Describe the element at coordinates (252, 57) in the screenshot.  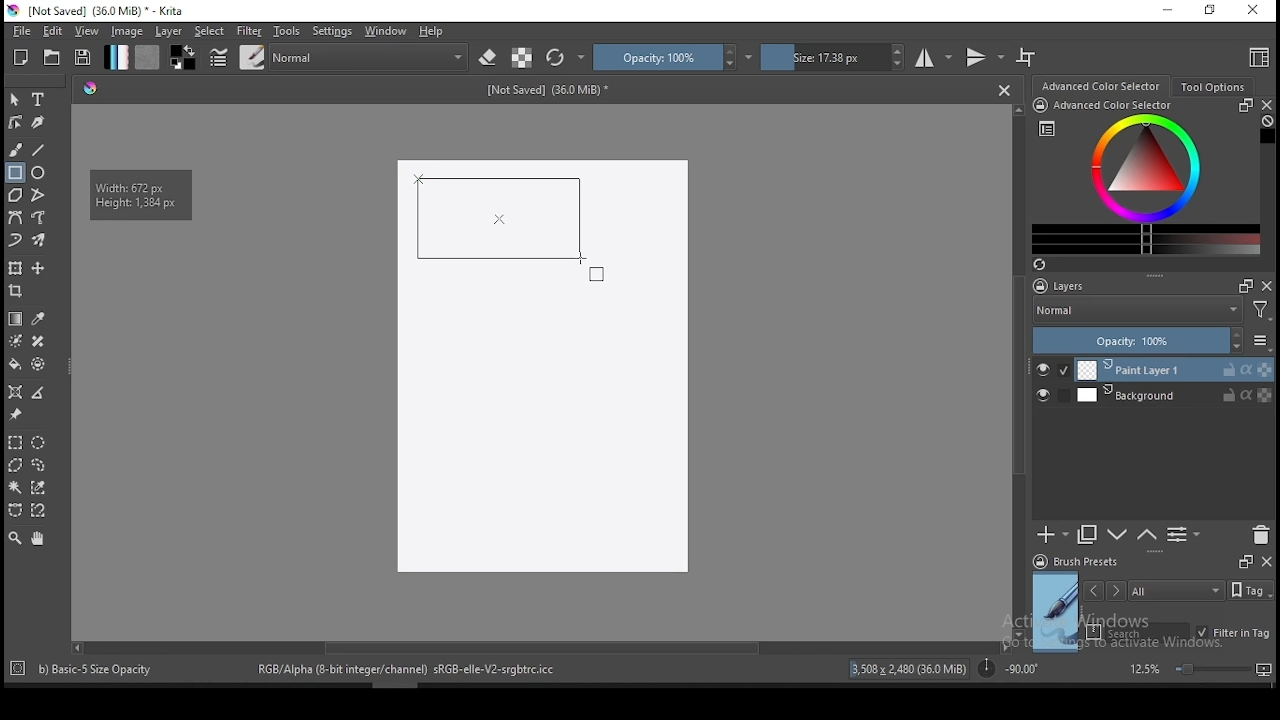
I see `brushes` at that location.